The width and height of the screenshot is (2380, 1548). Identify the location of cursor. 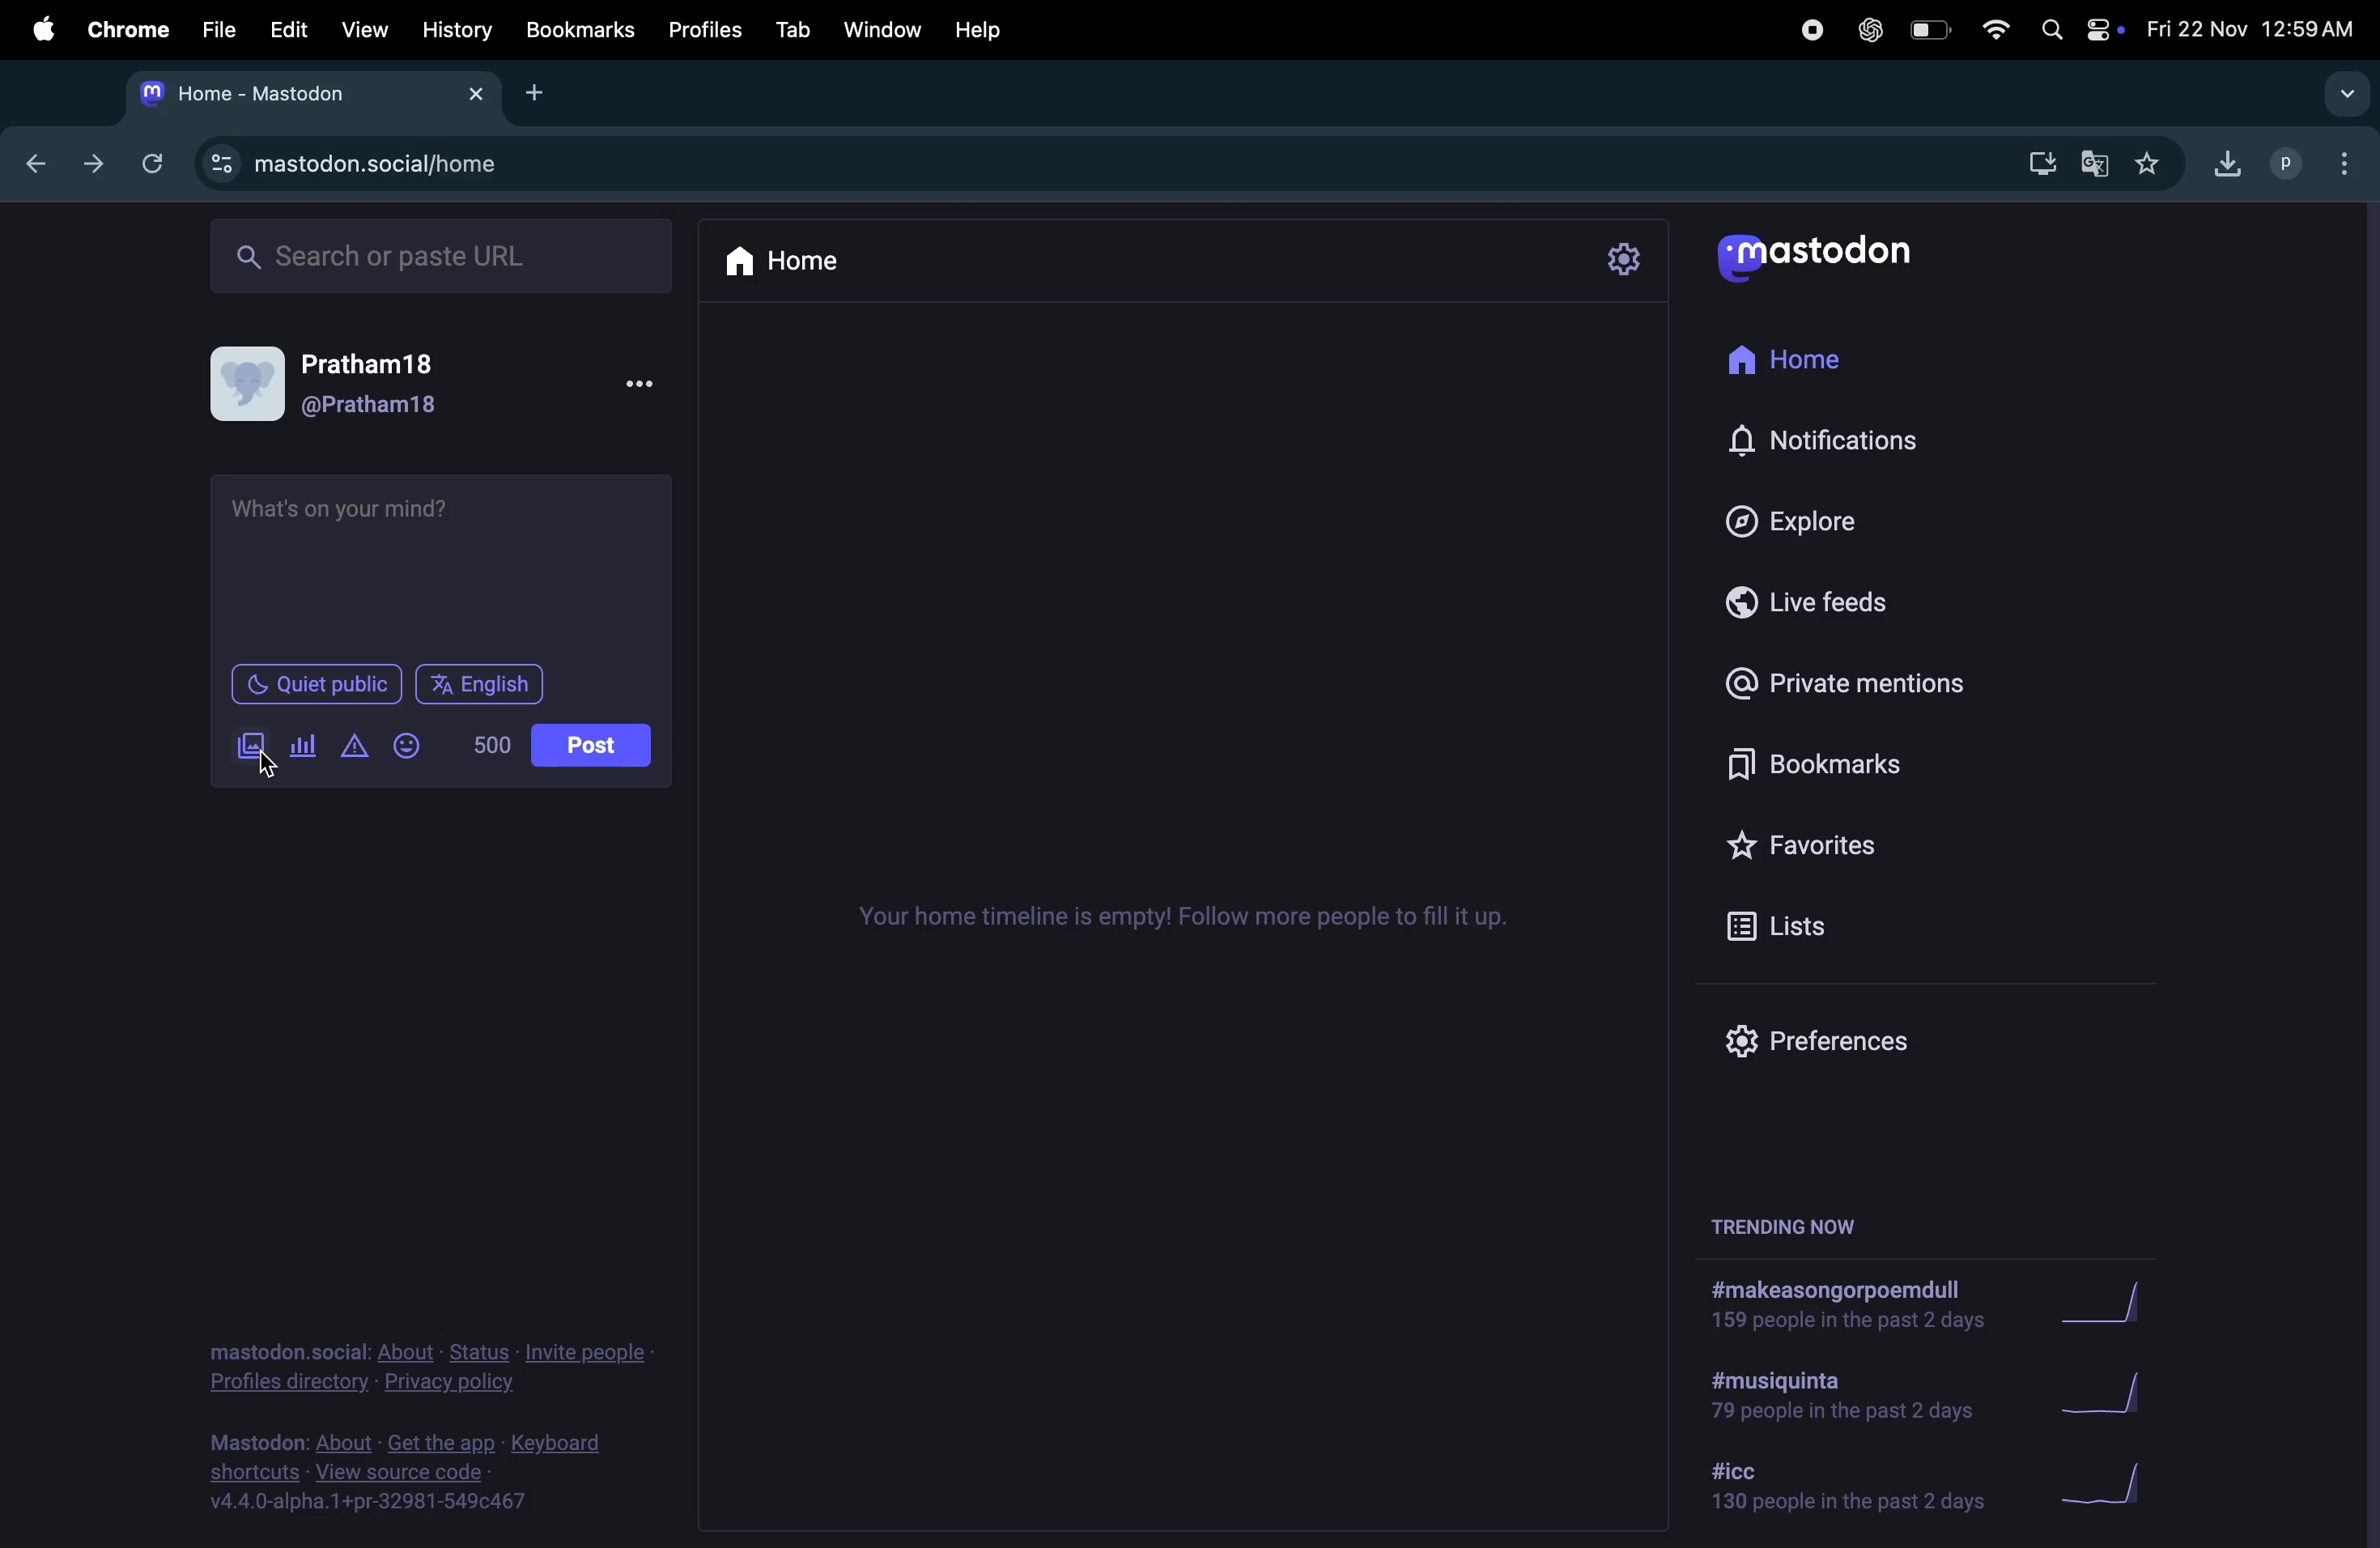
(272, 770).